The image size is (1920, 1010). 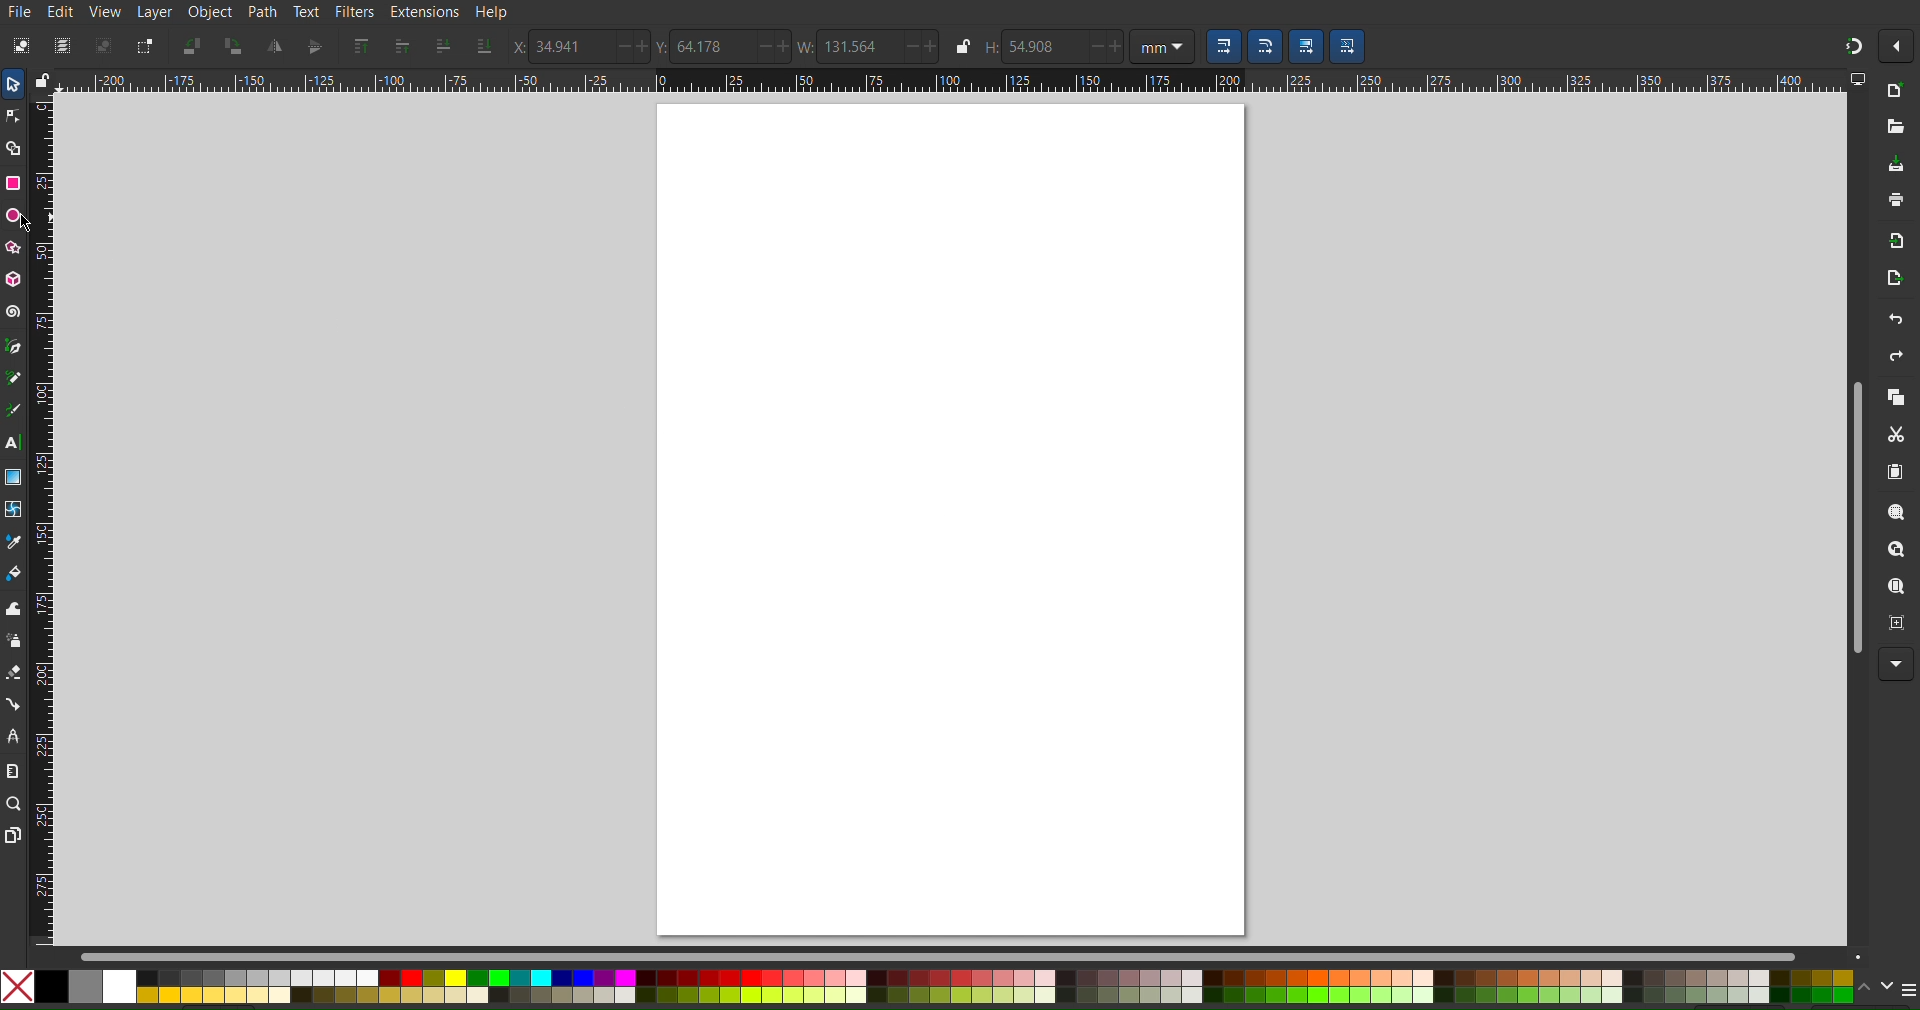 What do you see at coordinates (1895, 587) in the screenshot?
I see `Zoom Page` at bounding box center [1895, 587].